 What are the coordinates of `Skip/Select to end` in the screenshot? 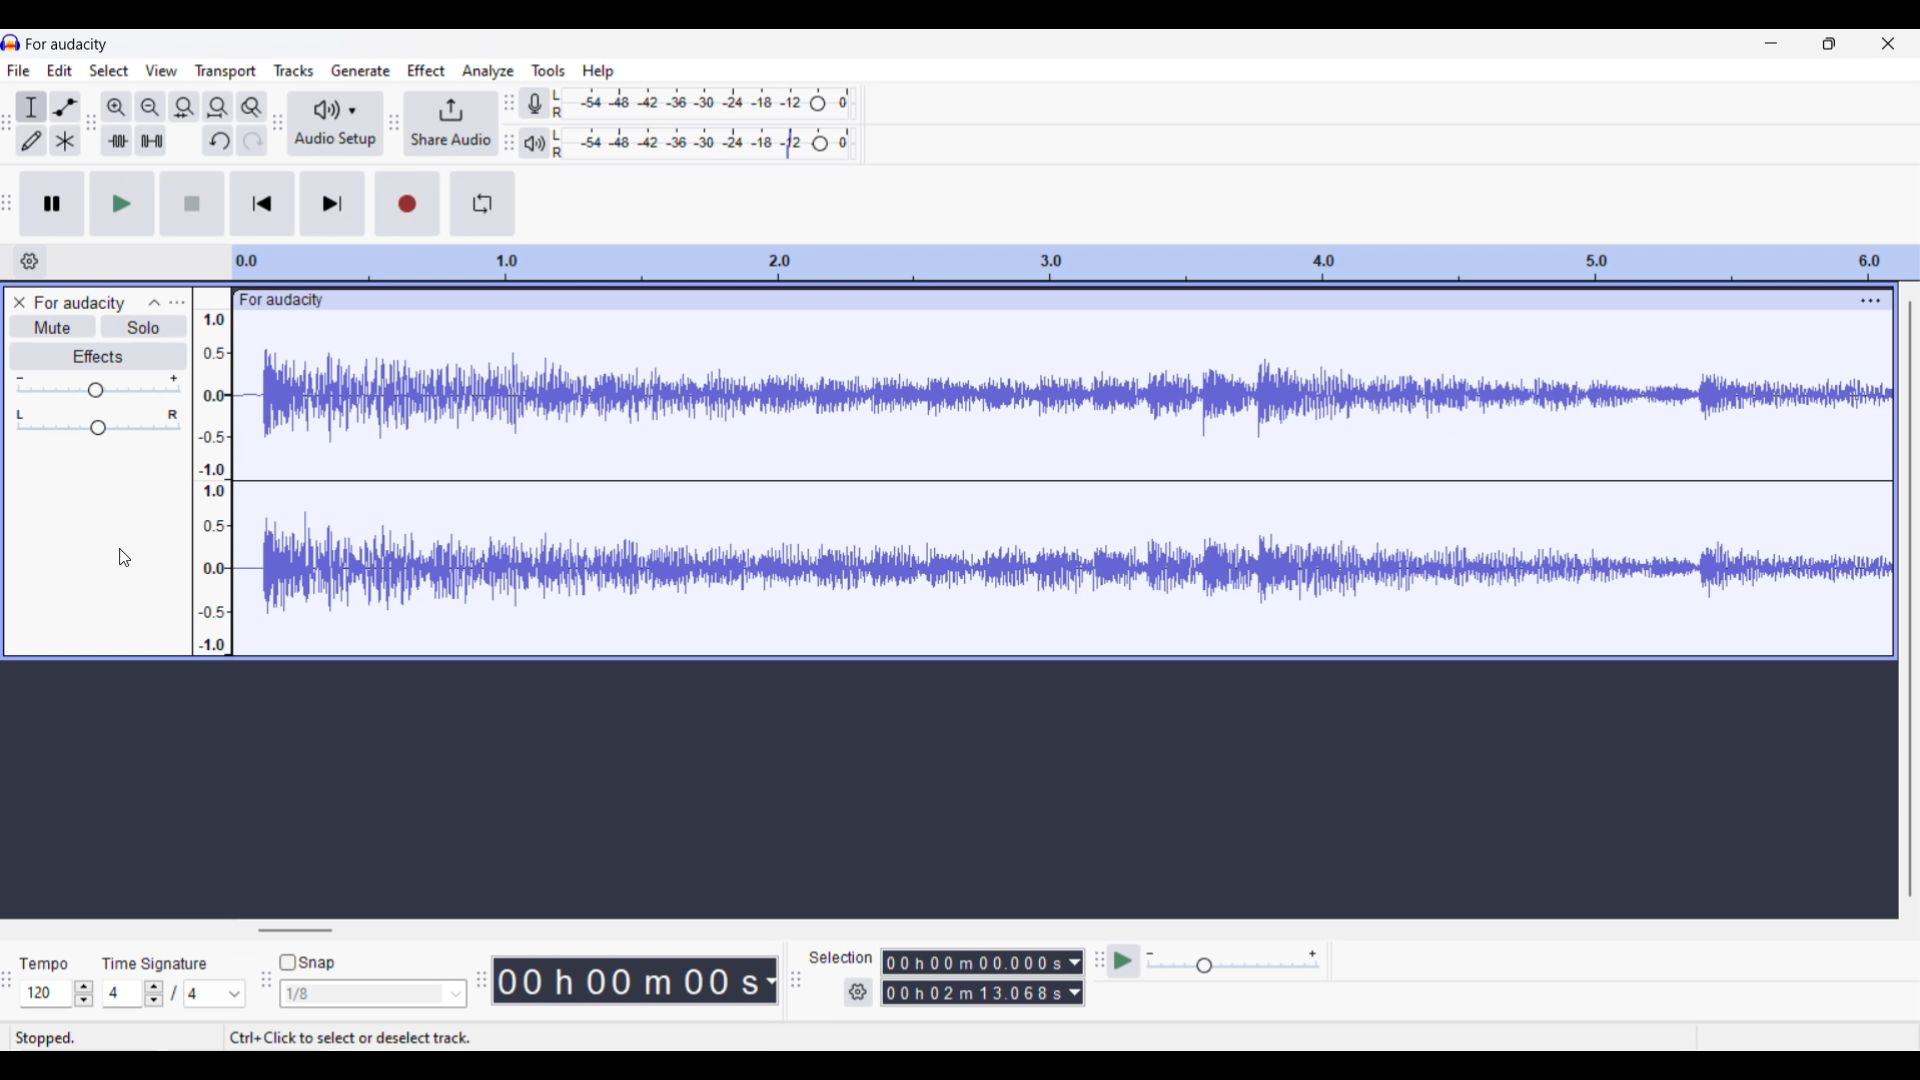 It's located at (335, 206).